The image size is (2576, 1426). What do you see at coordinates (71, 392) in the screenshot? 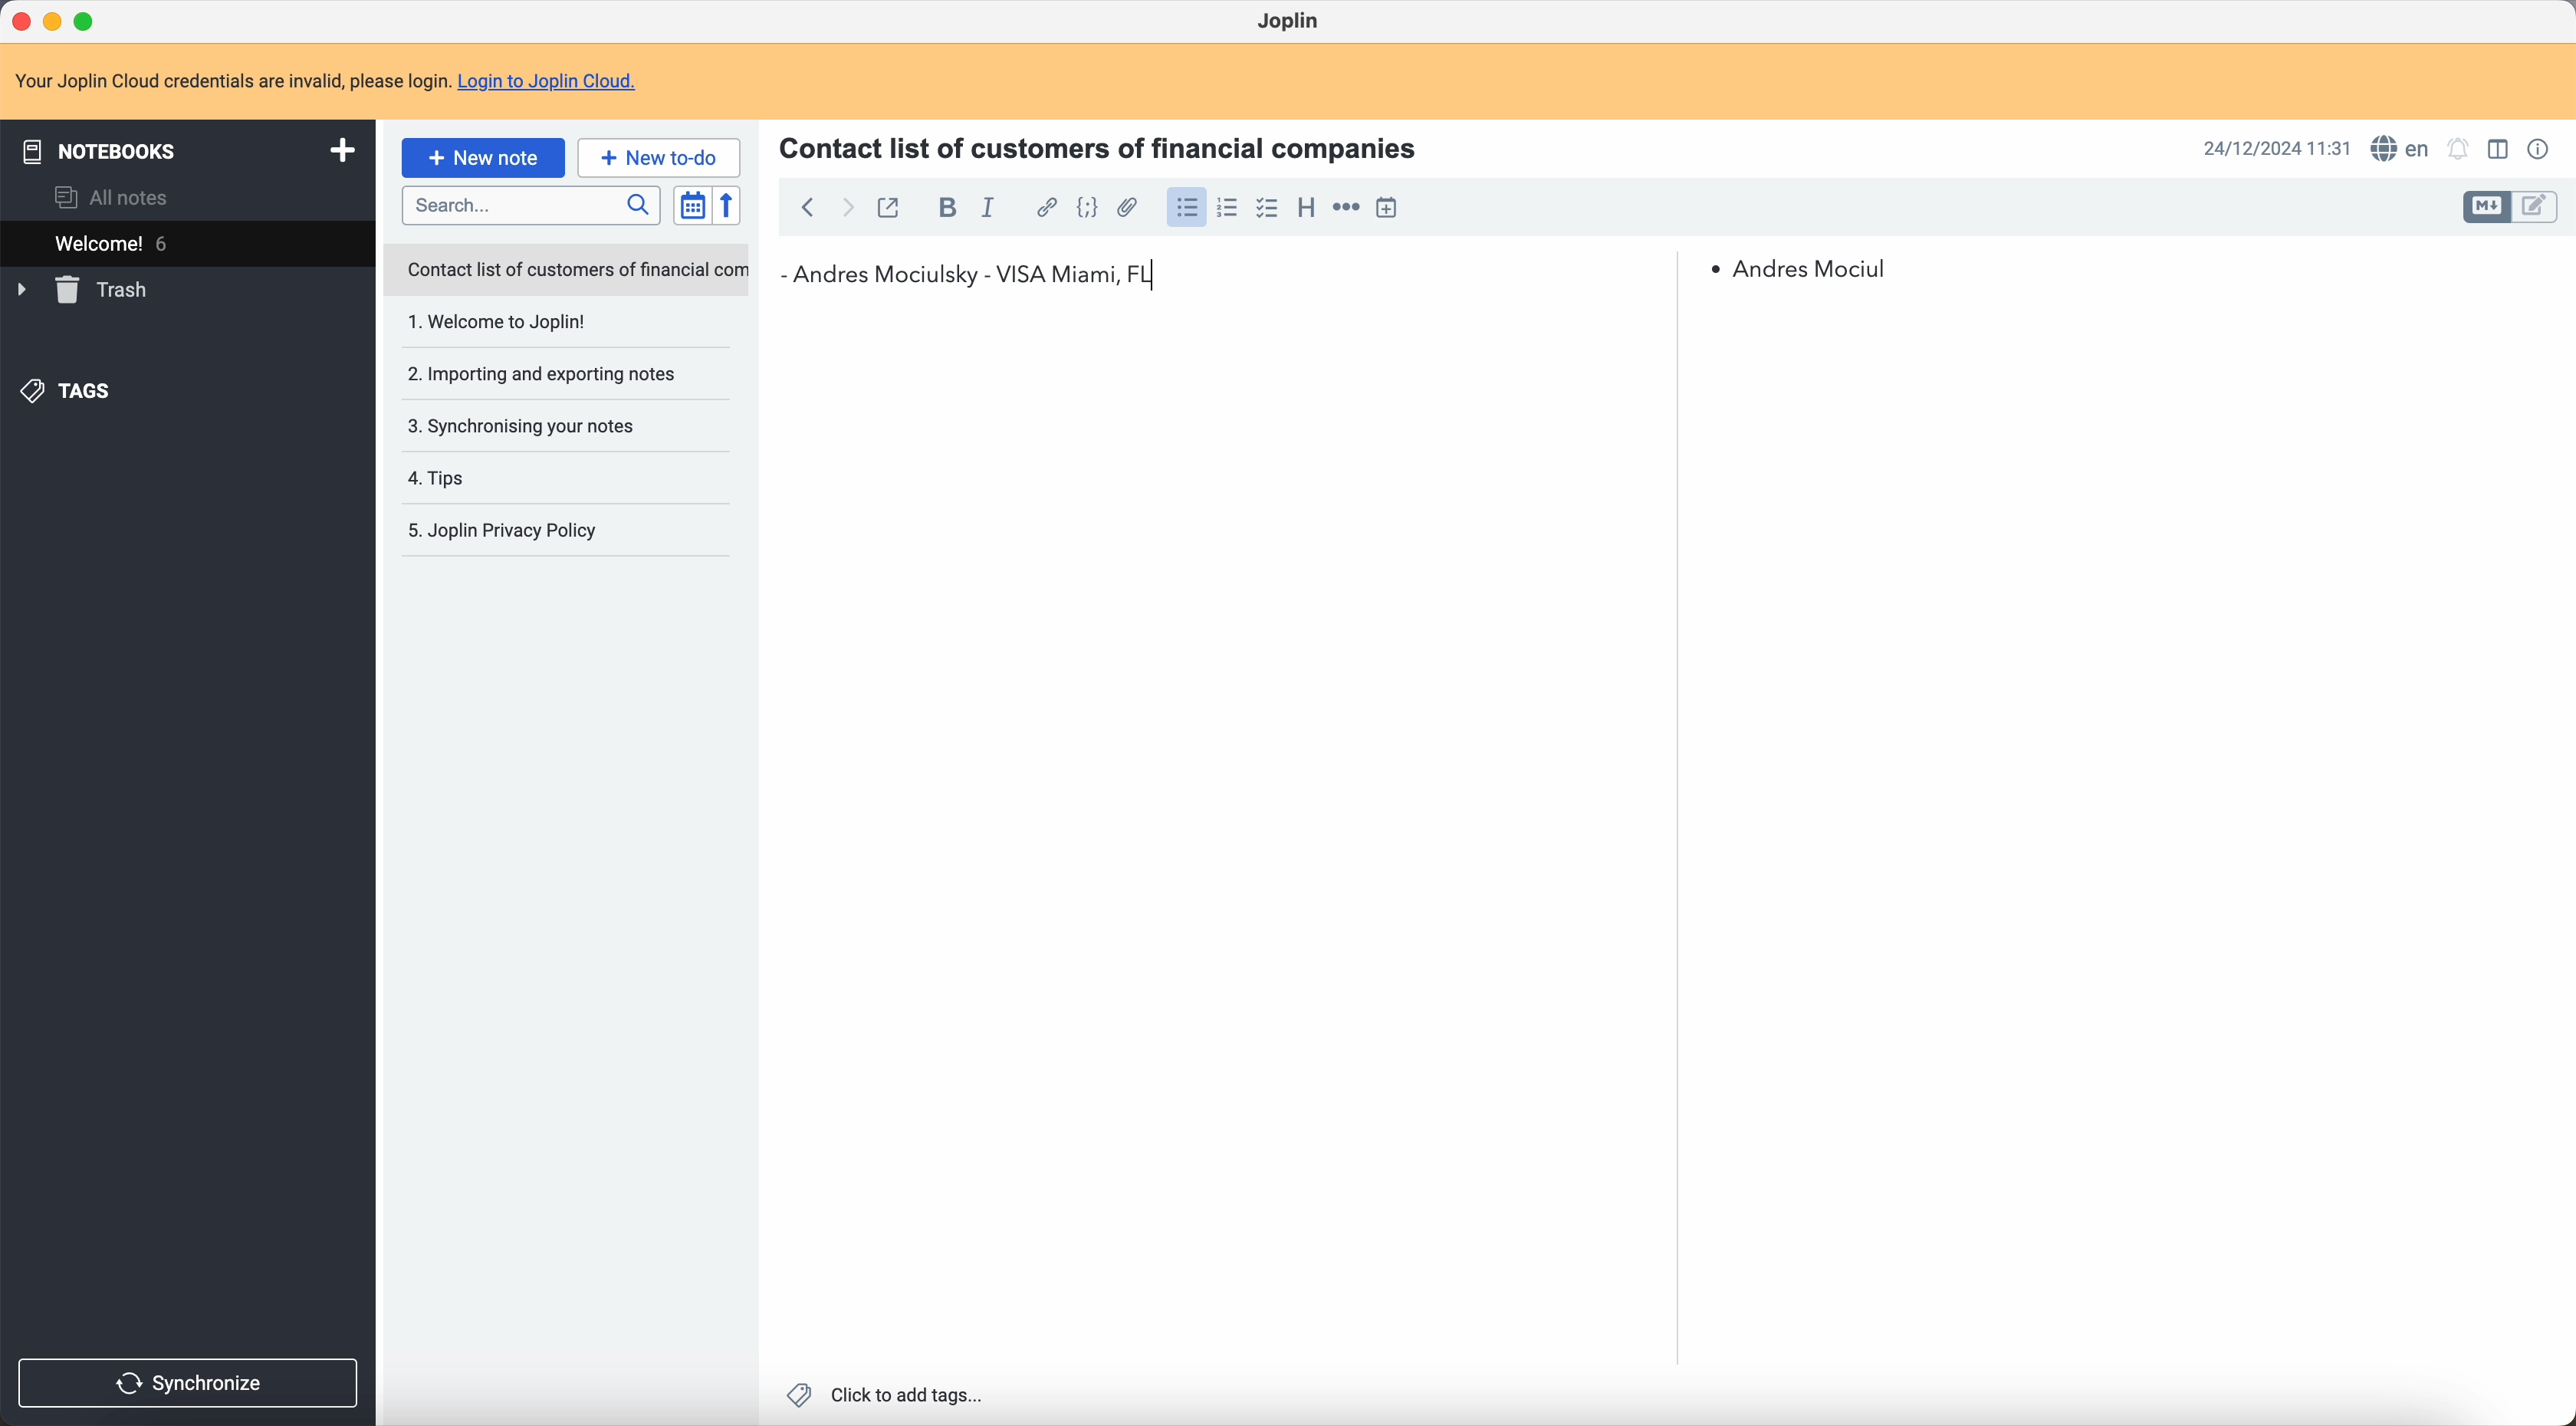
I see `tags` at bounding box center [71, 392].